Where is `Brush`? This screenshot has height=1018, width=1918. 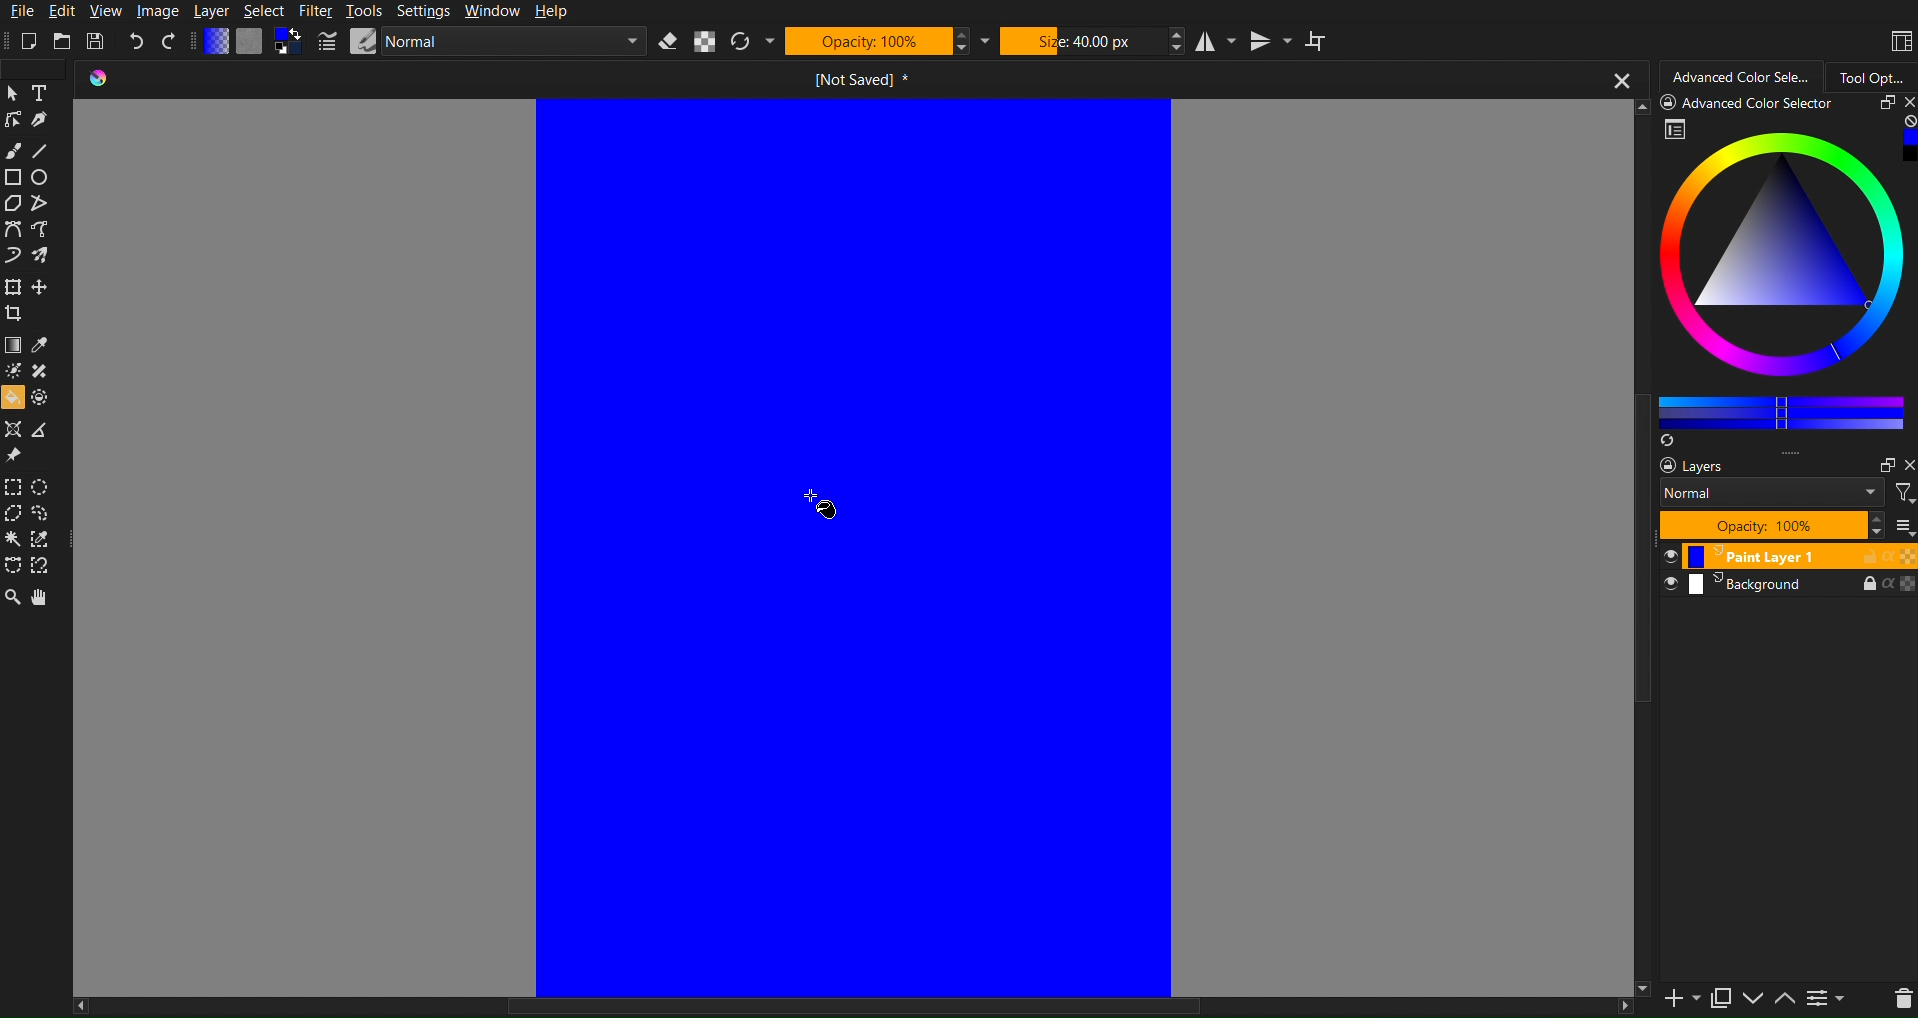
Brush is located at coordinates (12, 146).